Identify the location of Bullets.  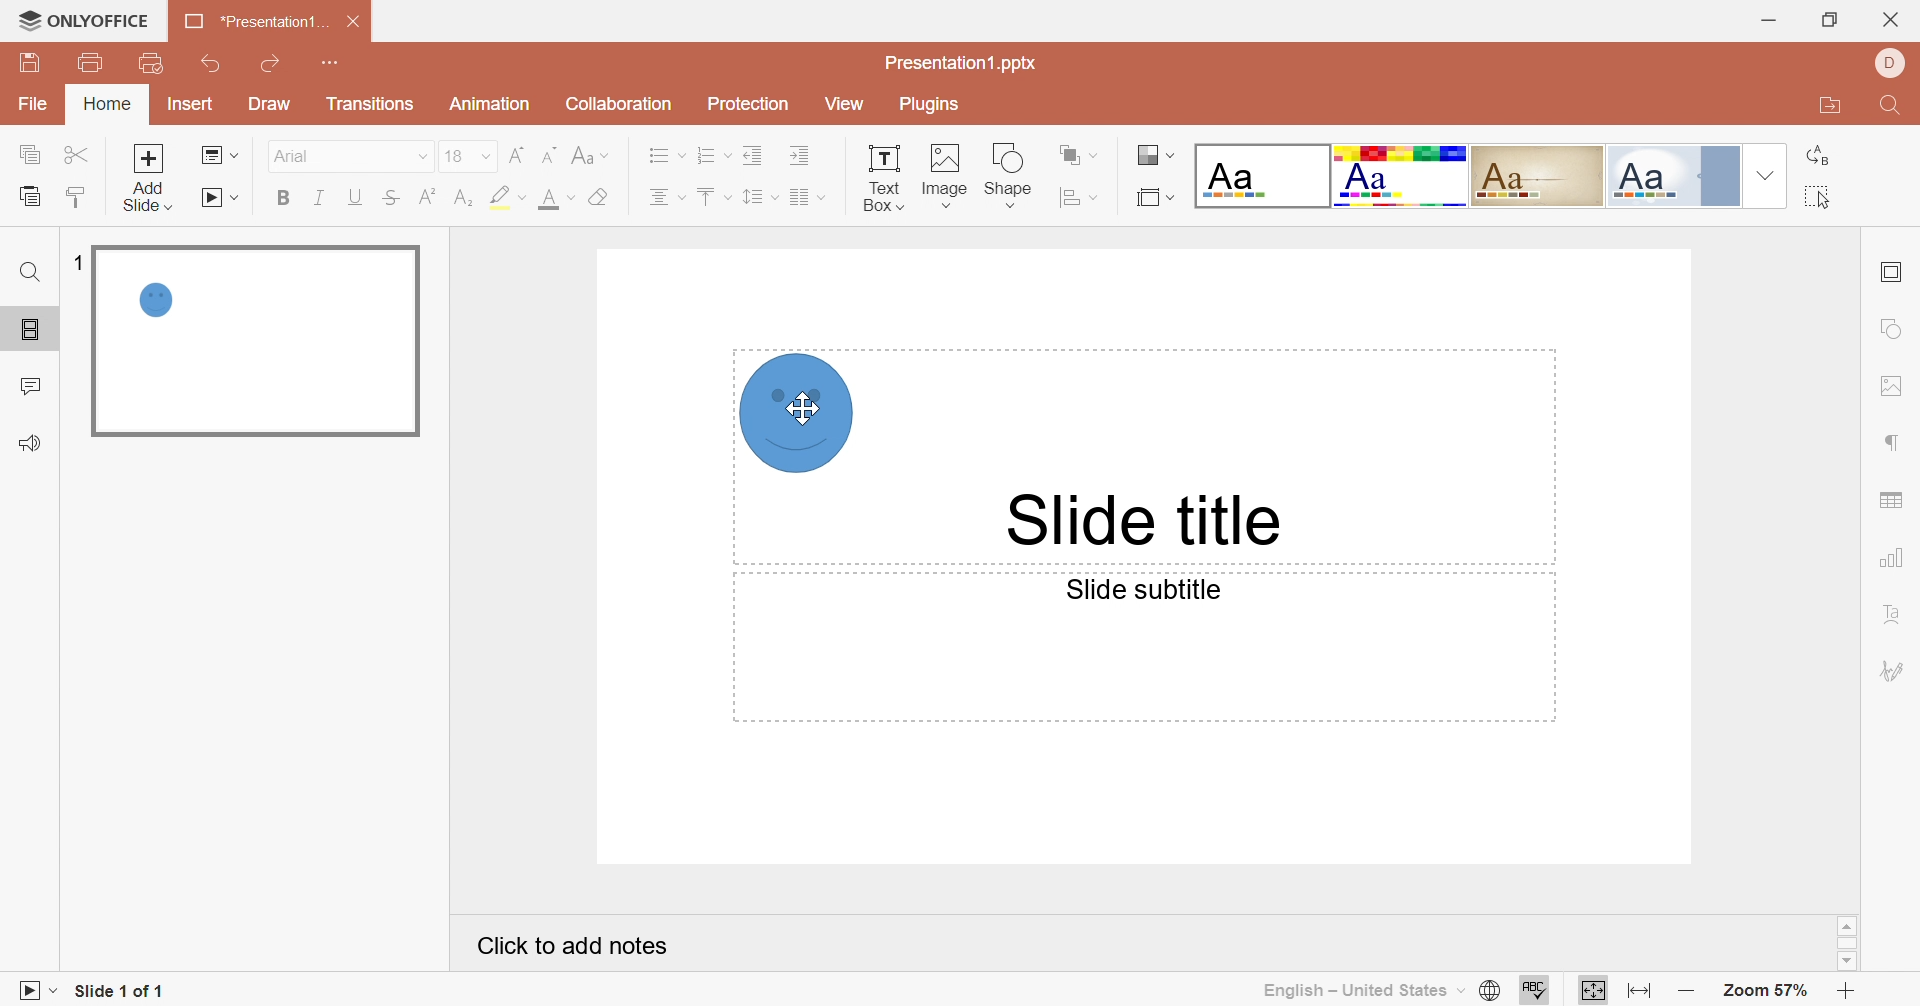
(661, 154).